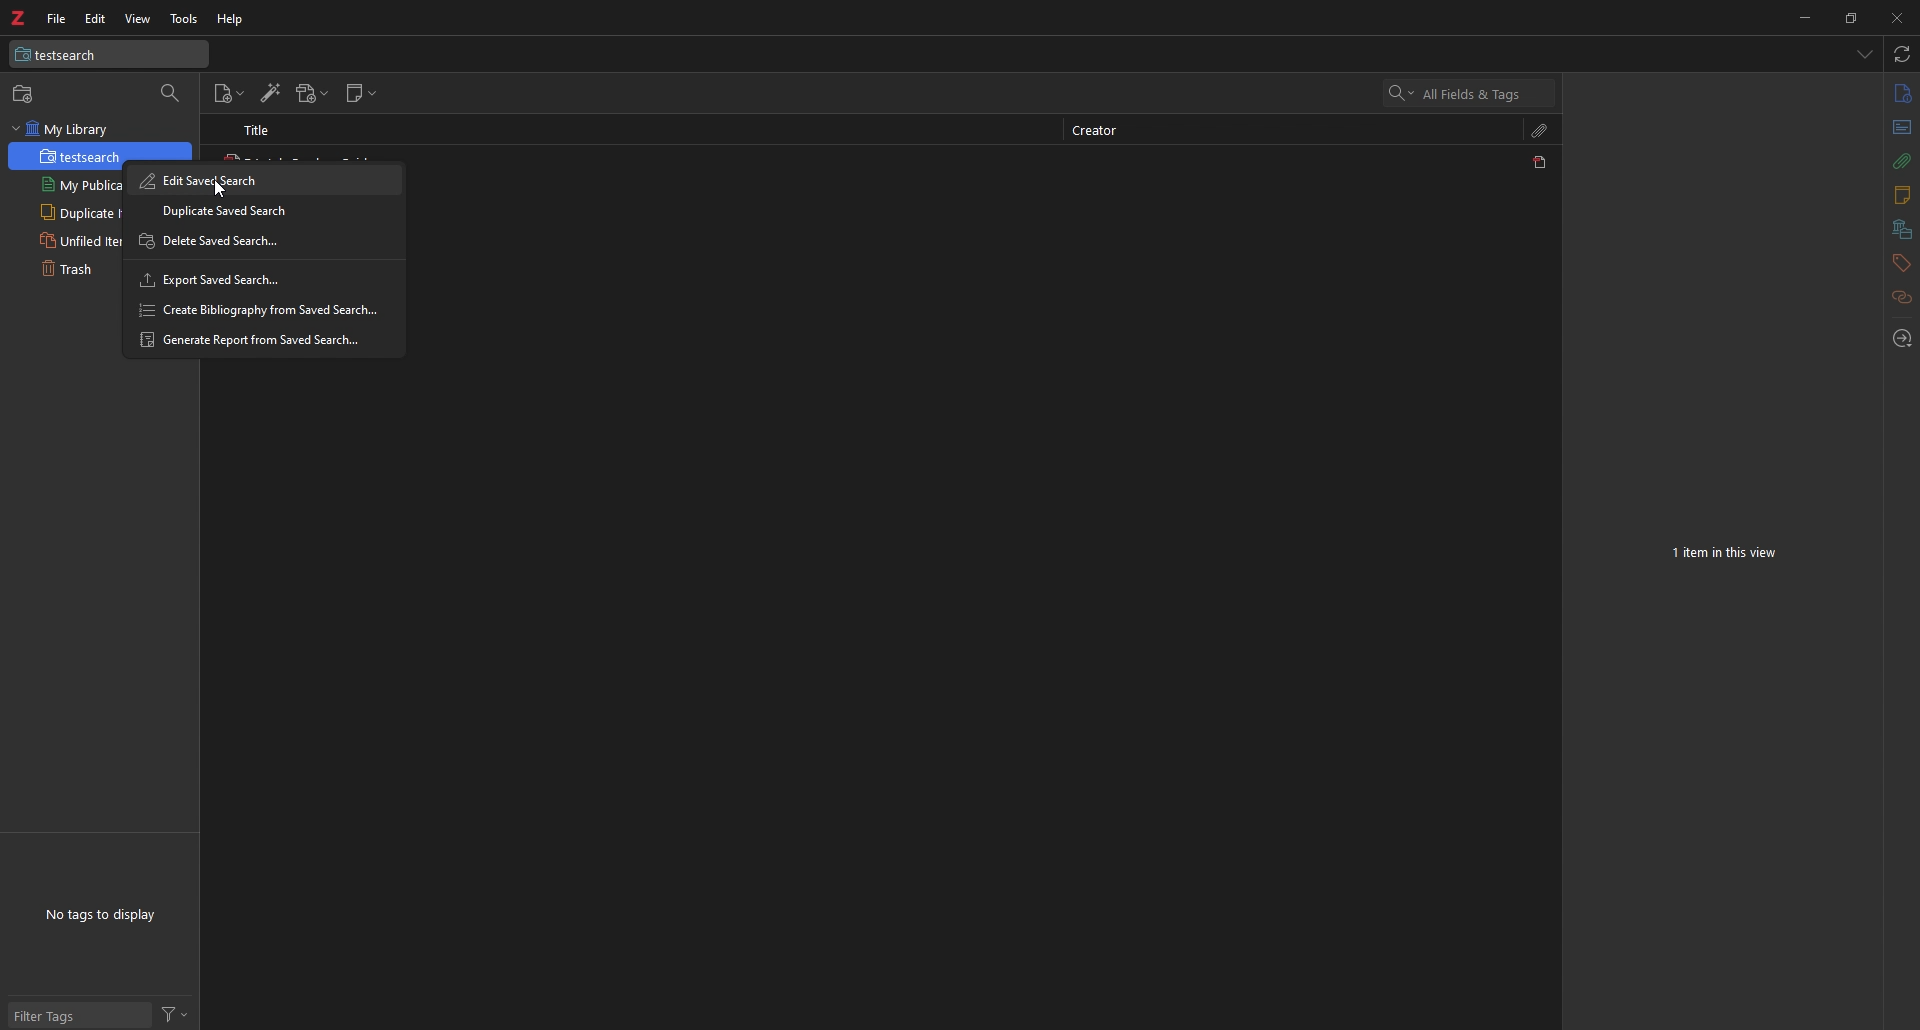 The width and height of the screenshot is (1920, 1030). What do you see at coordinates (96, 19) in the screenshot?
I see `edit` at bounding box center [96, 19].